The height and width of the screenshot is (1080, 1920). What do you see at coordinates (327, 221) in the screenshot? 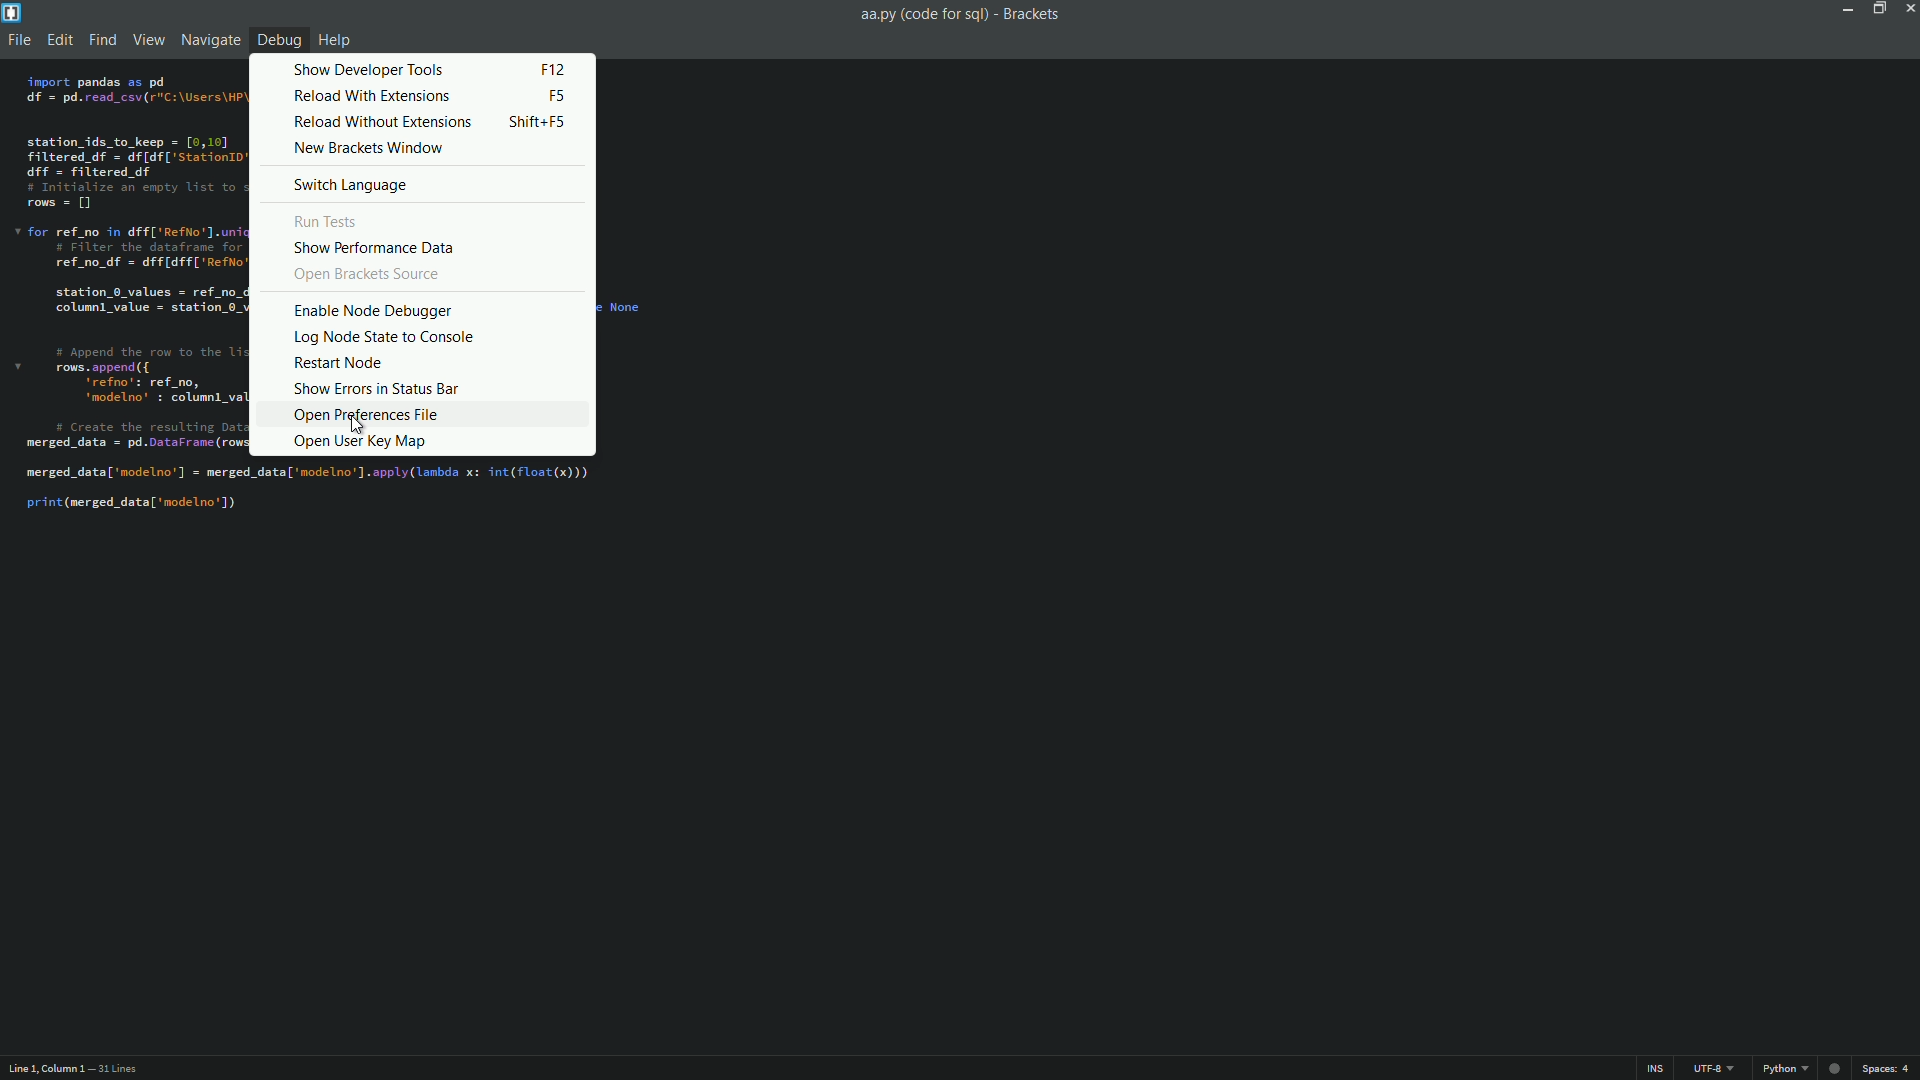
I see `run tests` at bounding box center [327, 221].